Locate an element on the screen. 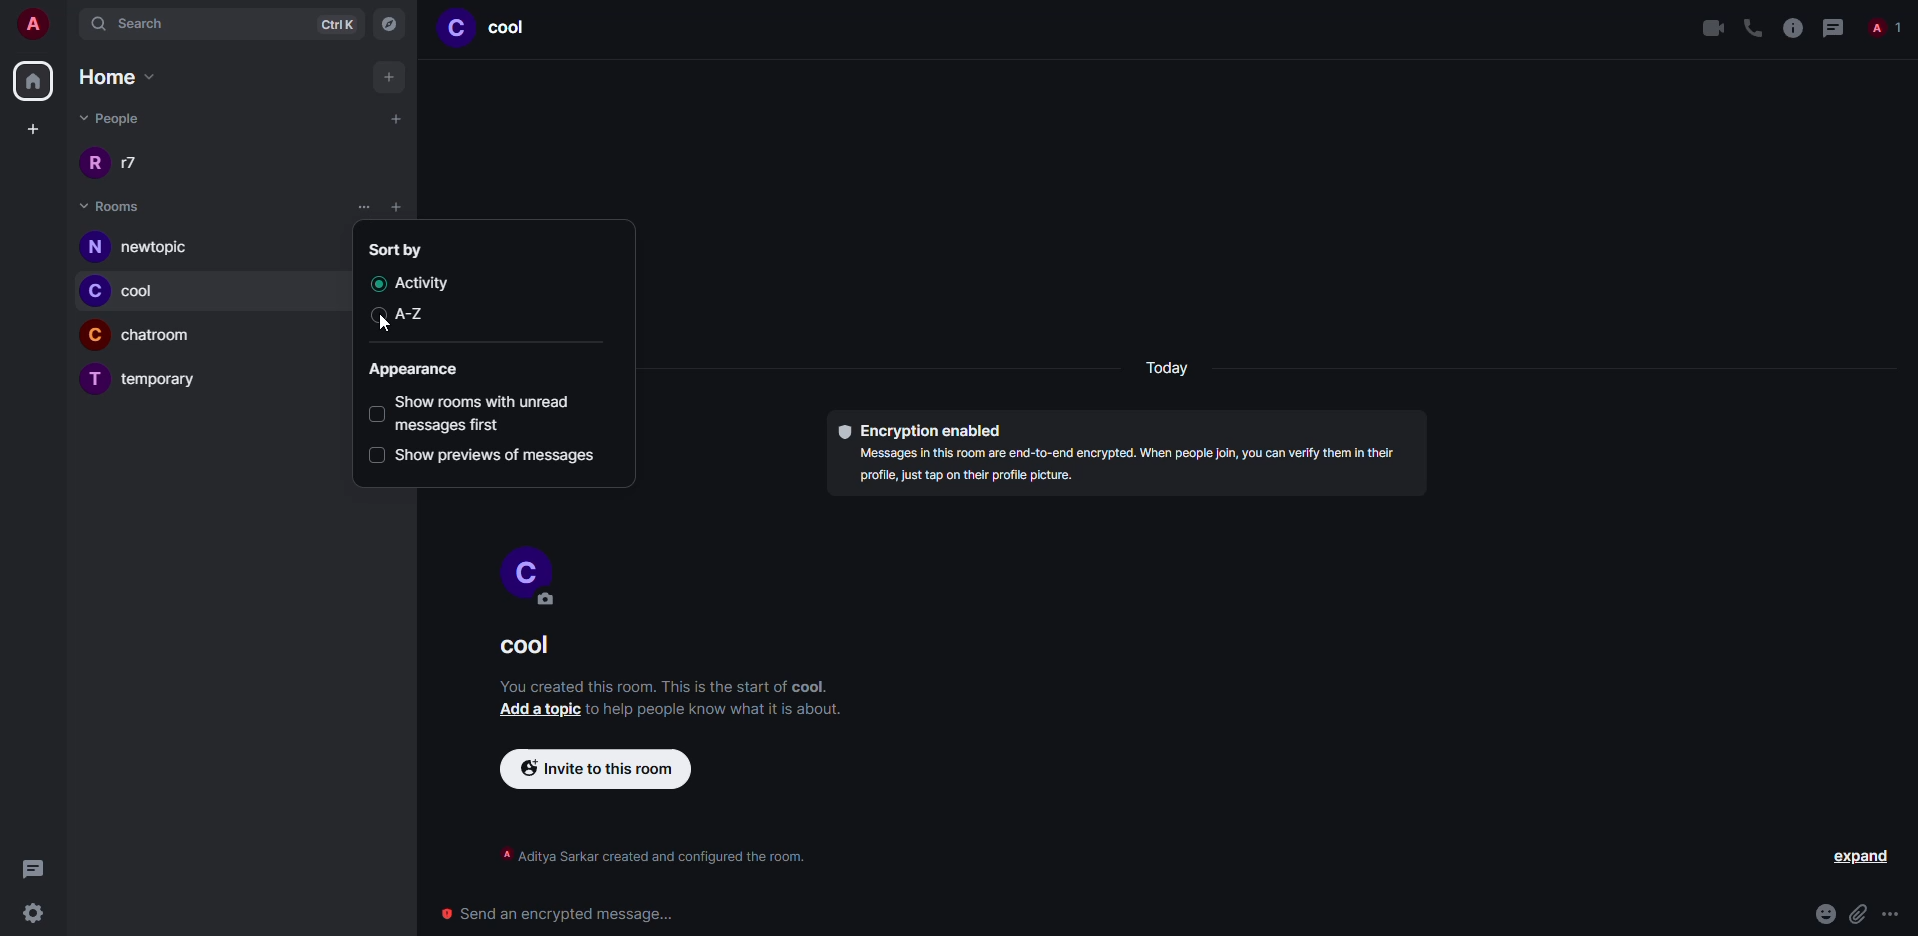  room is located at coordinates (139, 288).